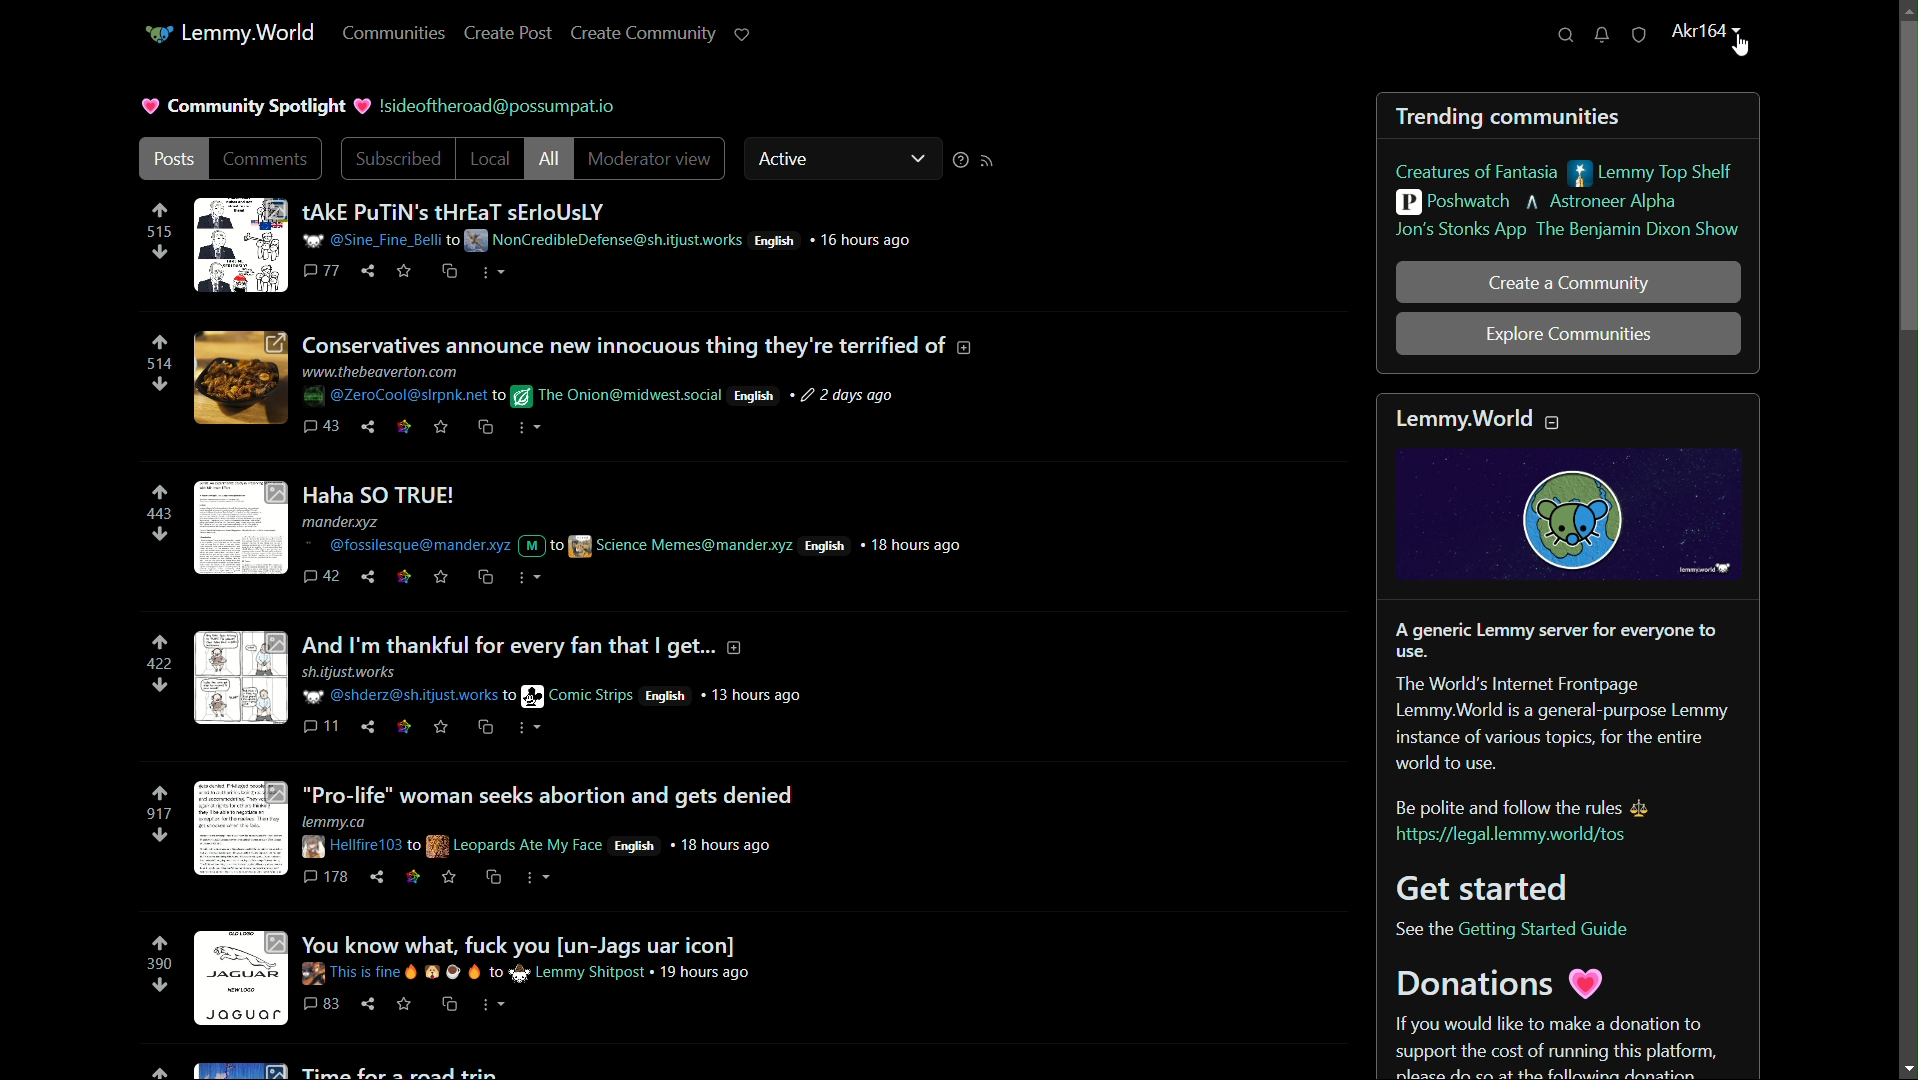 Image resolution: width=1918 pixels, height=1080 pixels. I want to click on upvote, so click(158, 947).